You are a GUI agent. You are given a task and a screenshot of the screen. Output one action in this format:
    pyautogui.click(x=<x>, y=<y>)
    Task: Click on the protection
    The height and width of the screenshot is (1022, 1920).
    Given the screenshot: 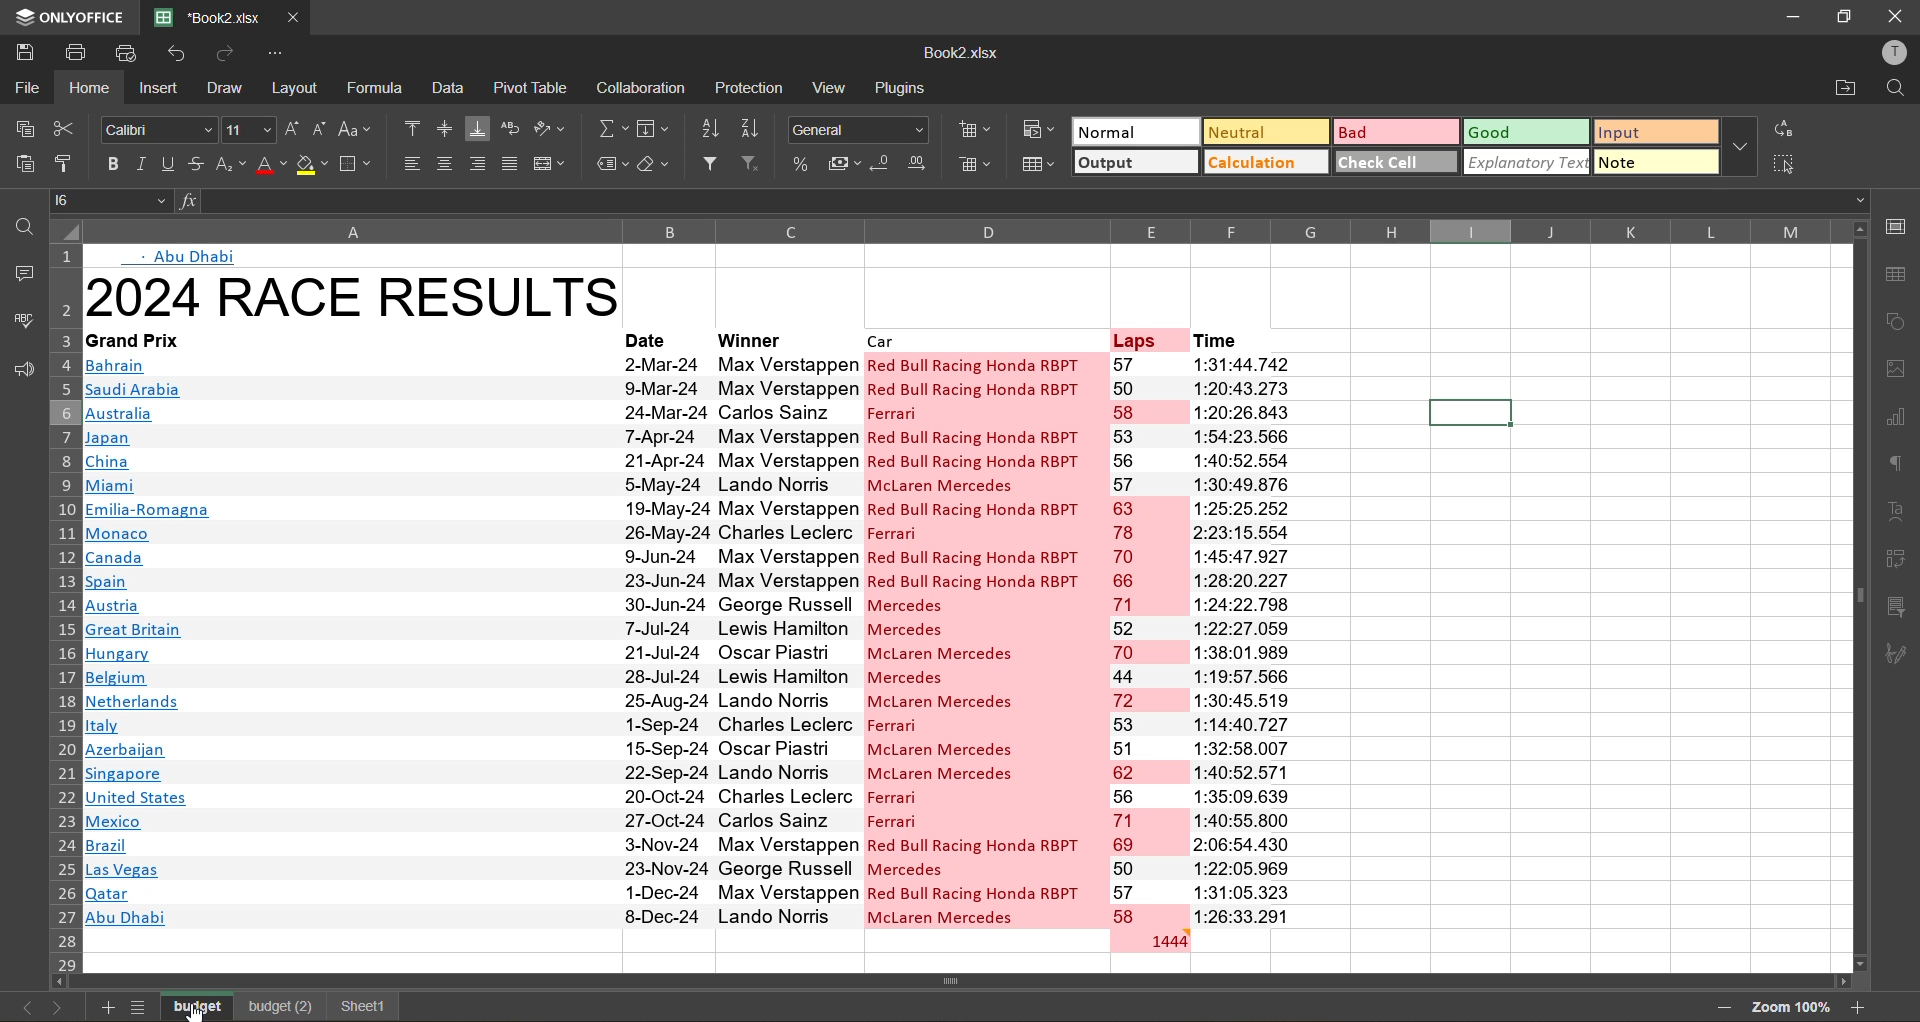 What is the action you would take?
    pyautogui.click(x=749, y=89)
    